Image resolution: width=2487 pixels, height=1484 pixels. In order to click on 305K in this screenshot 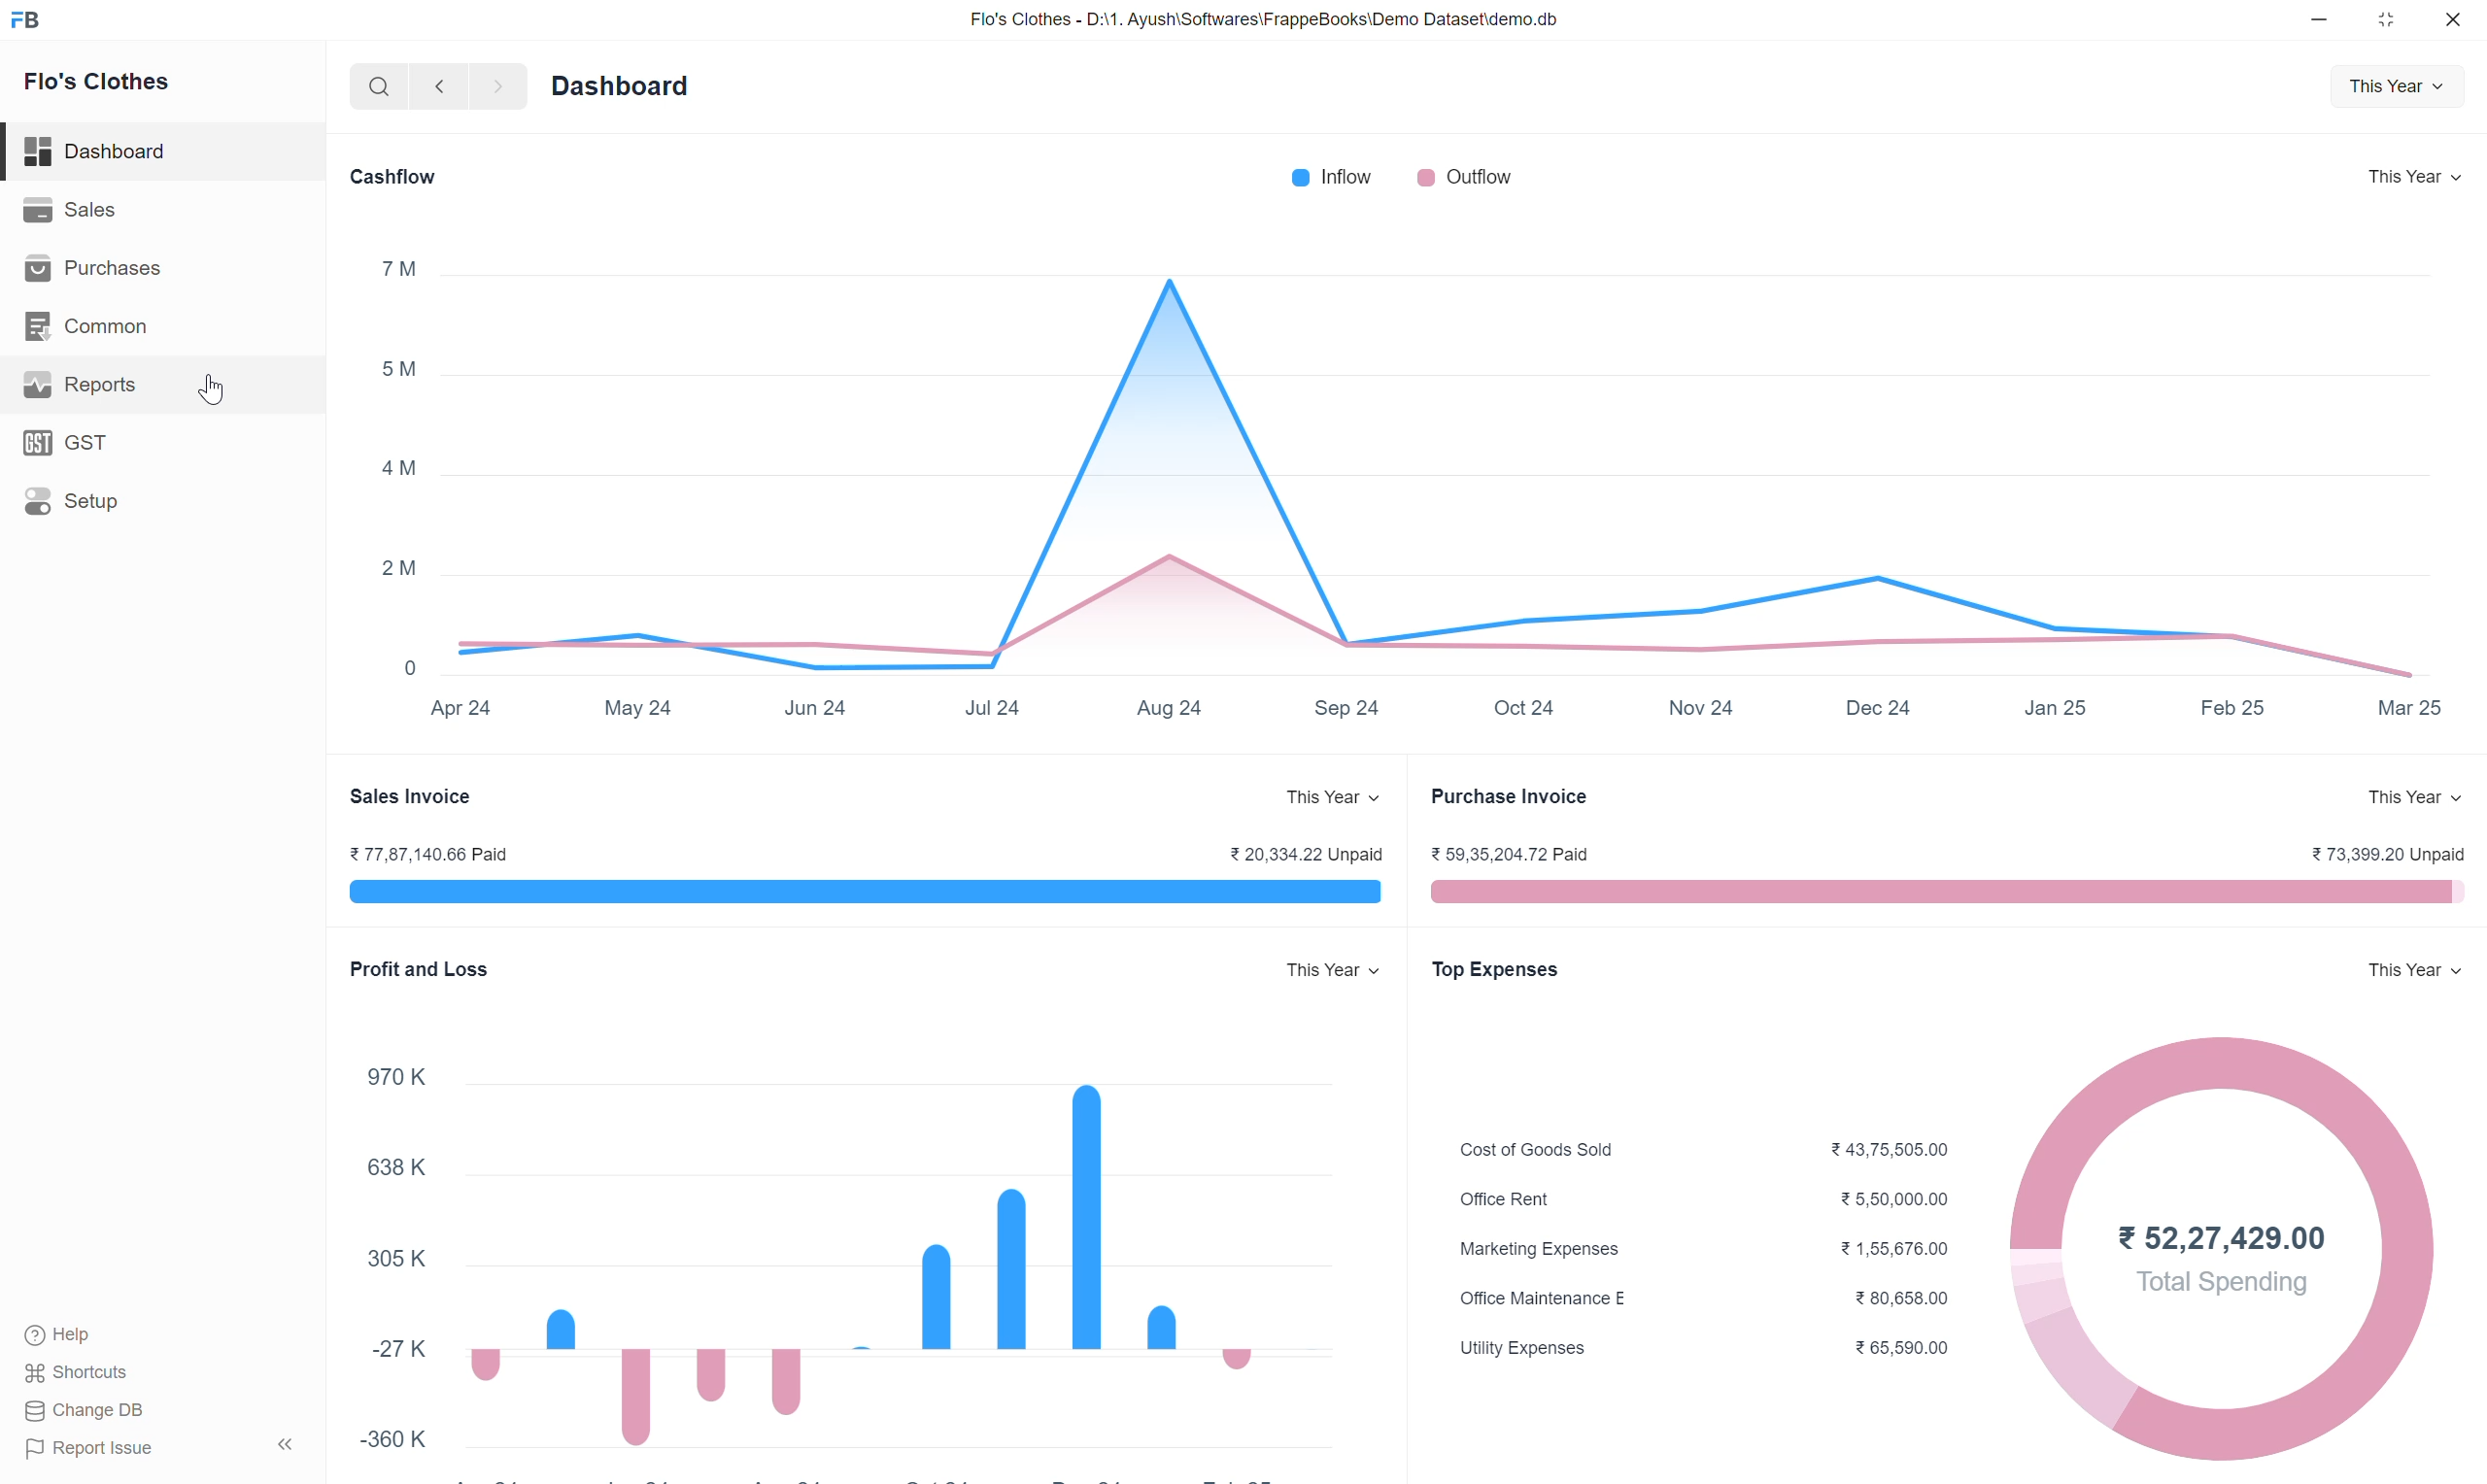, I will do `click(395, 1267)`.